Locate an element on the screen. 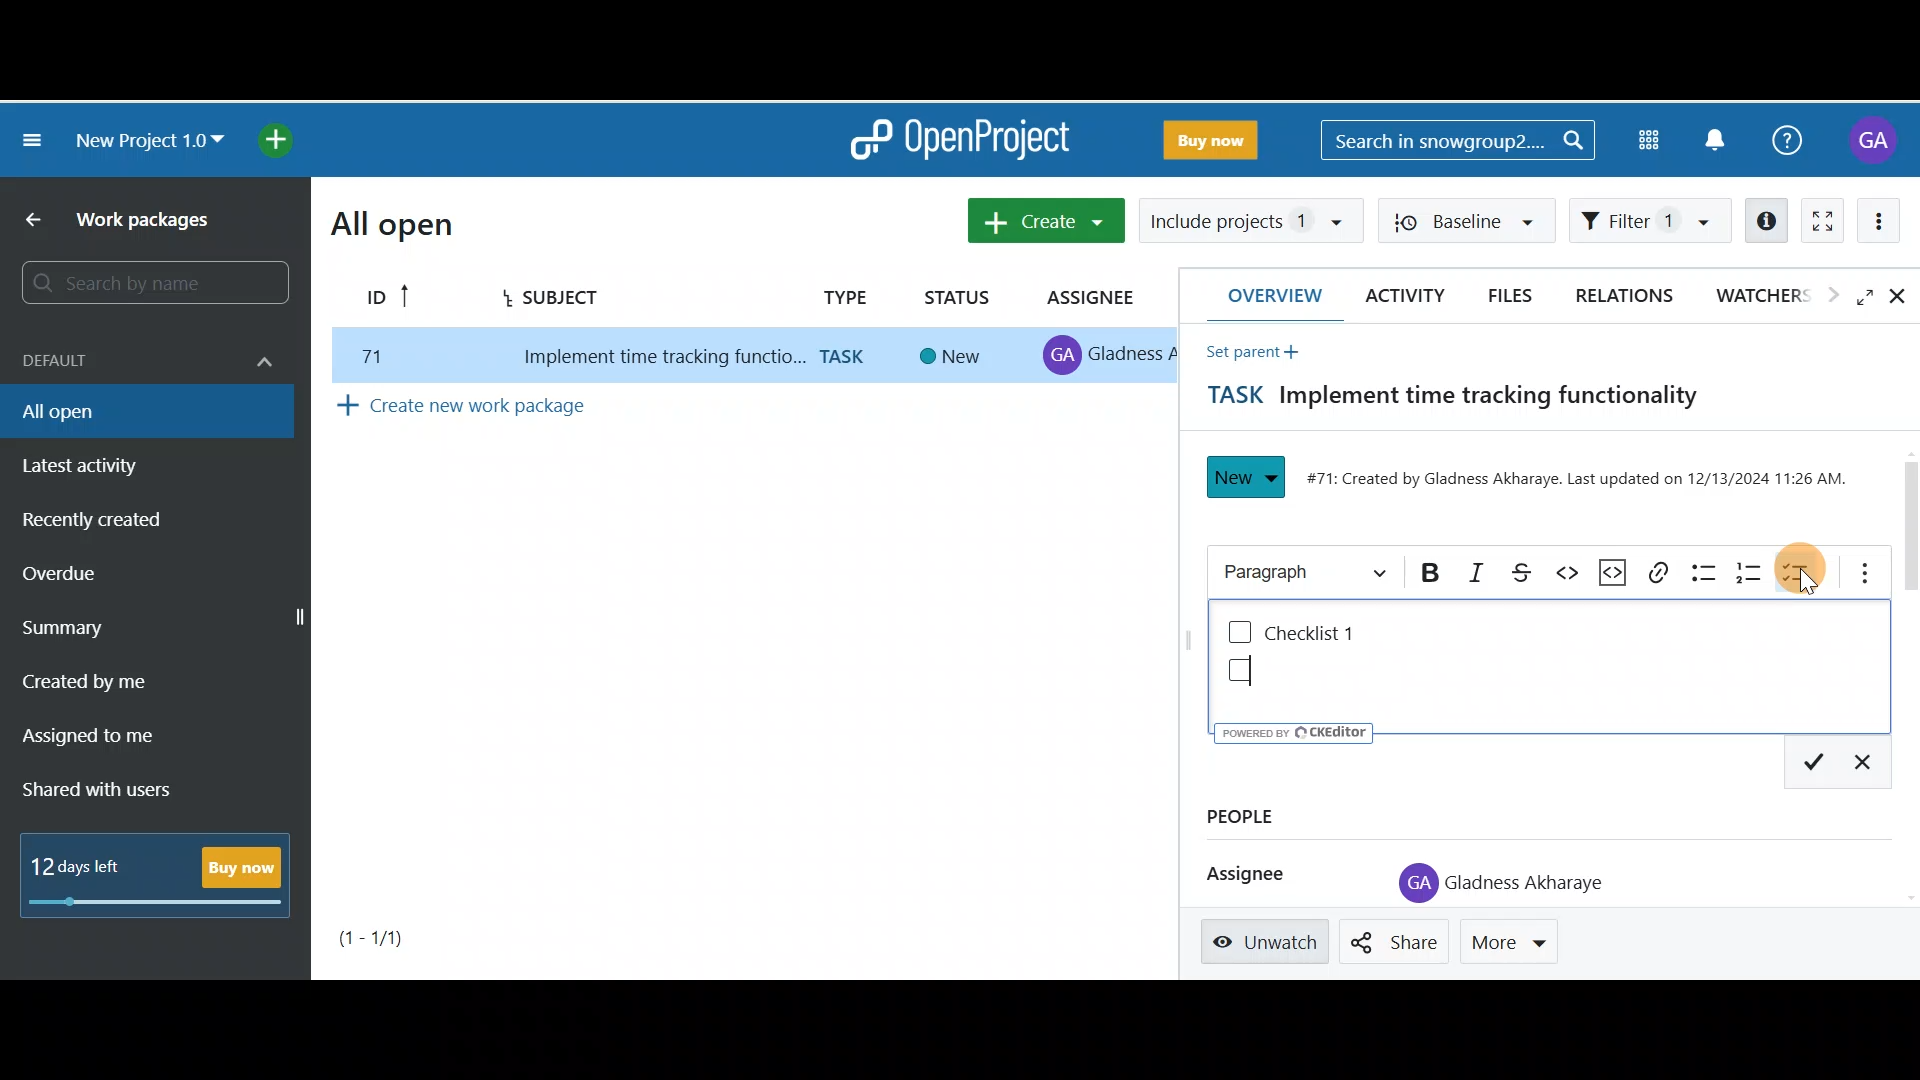 The image size is (1920, 1080). Latest activity is located at coordinates (97, 464).